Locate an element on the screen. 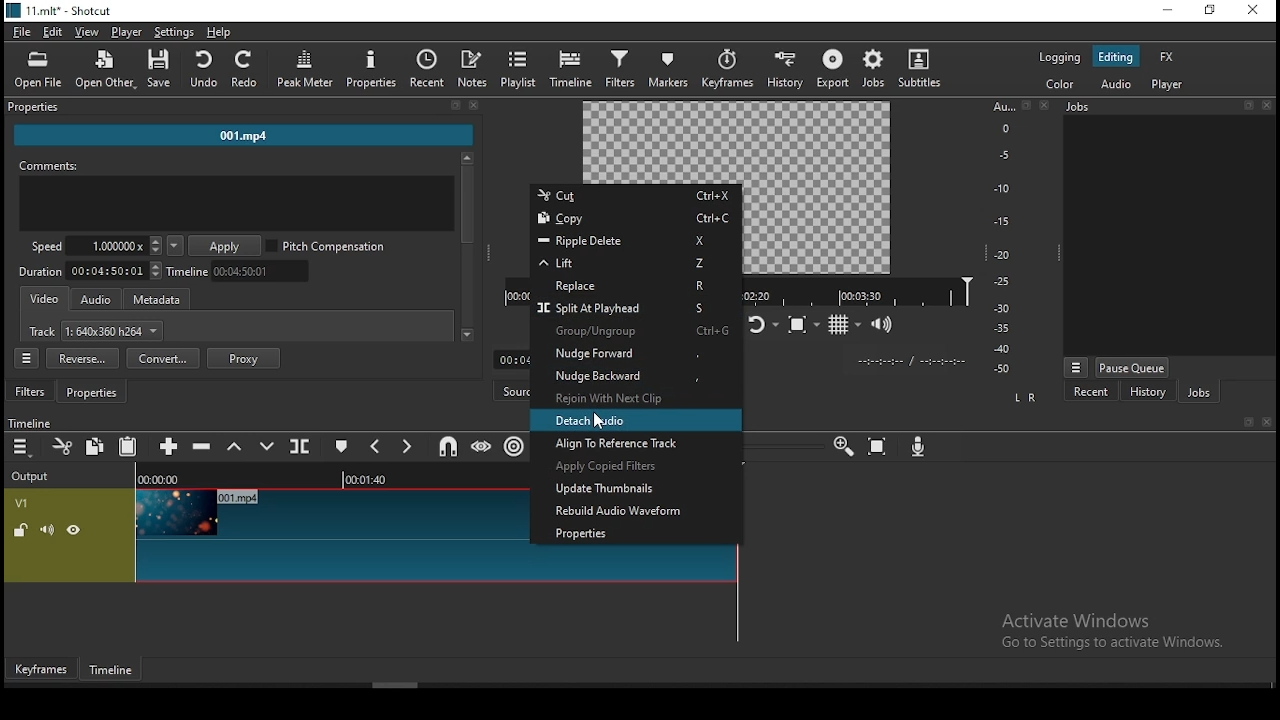 The image size is (1280, 720). time input is located at coordinates (507, 359).